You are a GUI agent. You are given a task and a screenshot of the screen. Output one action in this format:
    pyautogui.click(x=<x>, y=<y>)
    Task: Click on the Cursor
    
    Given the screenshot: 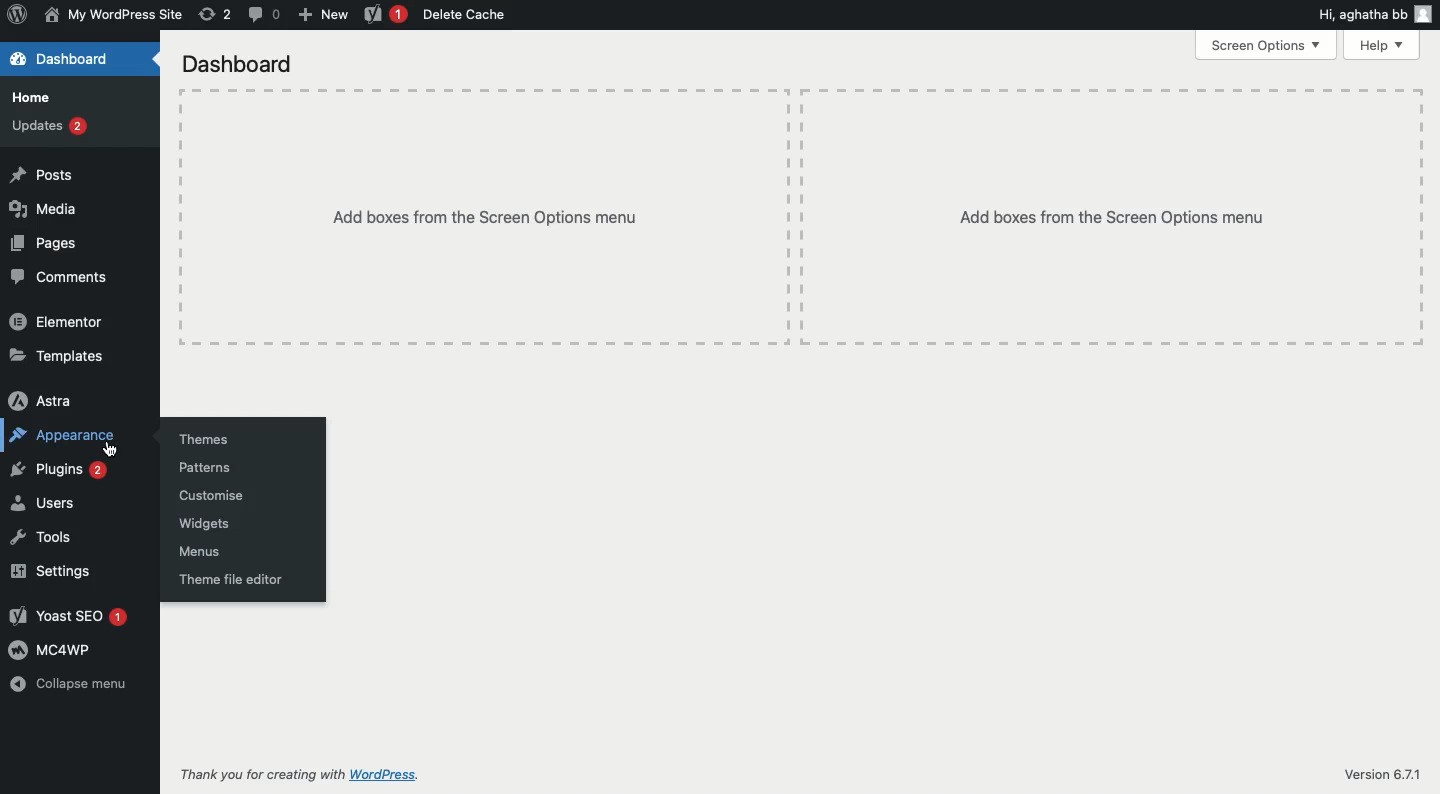 What is the action you would take?
    pyautogui.click(x=118, y=450)
    